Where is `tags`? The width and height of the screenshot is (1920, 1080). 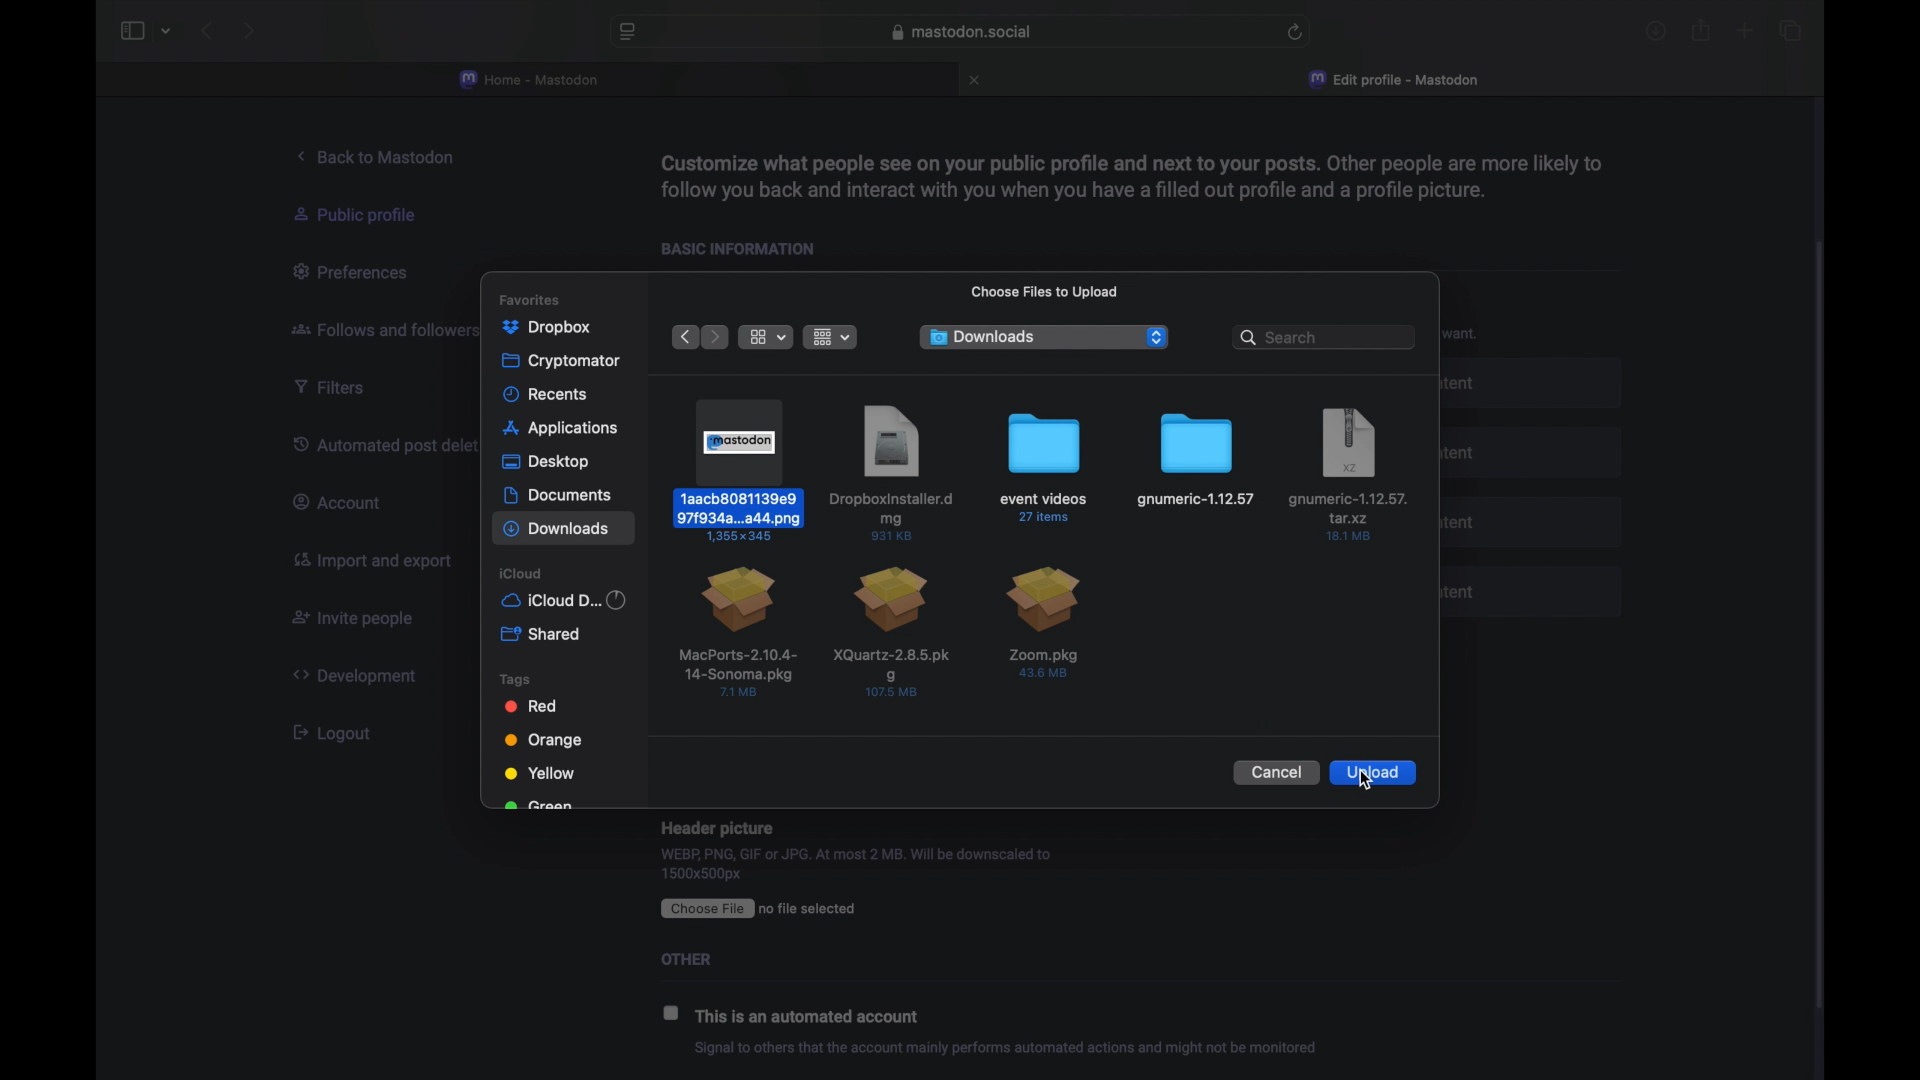 tags is located at coordinates (515, 678).